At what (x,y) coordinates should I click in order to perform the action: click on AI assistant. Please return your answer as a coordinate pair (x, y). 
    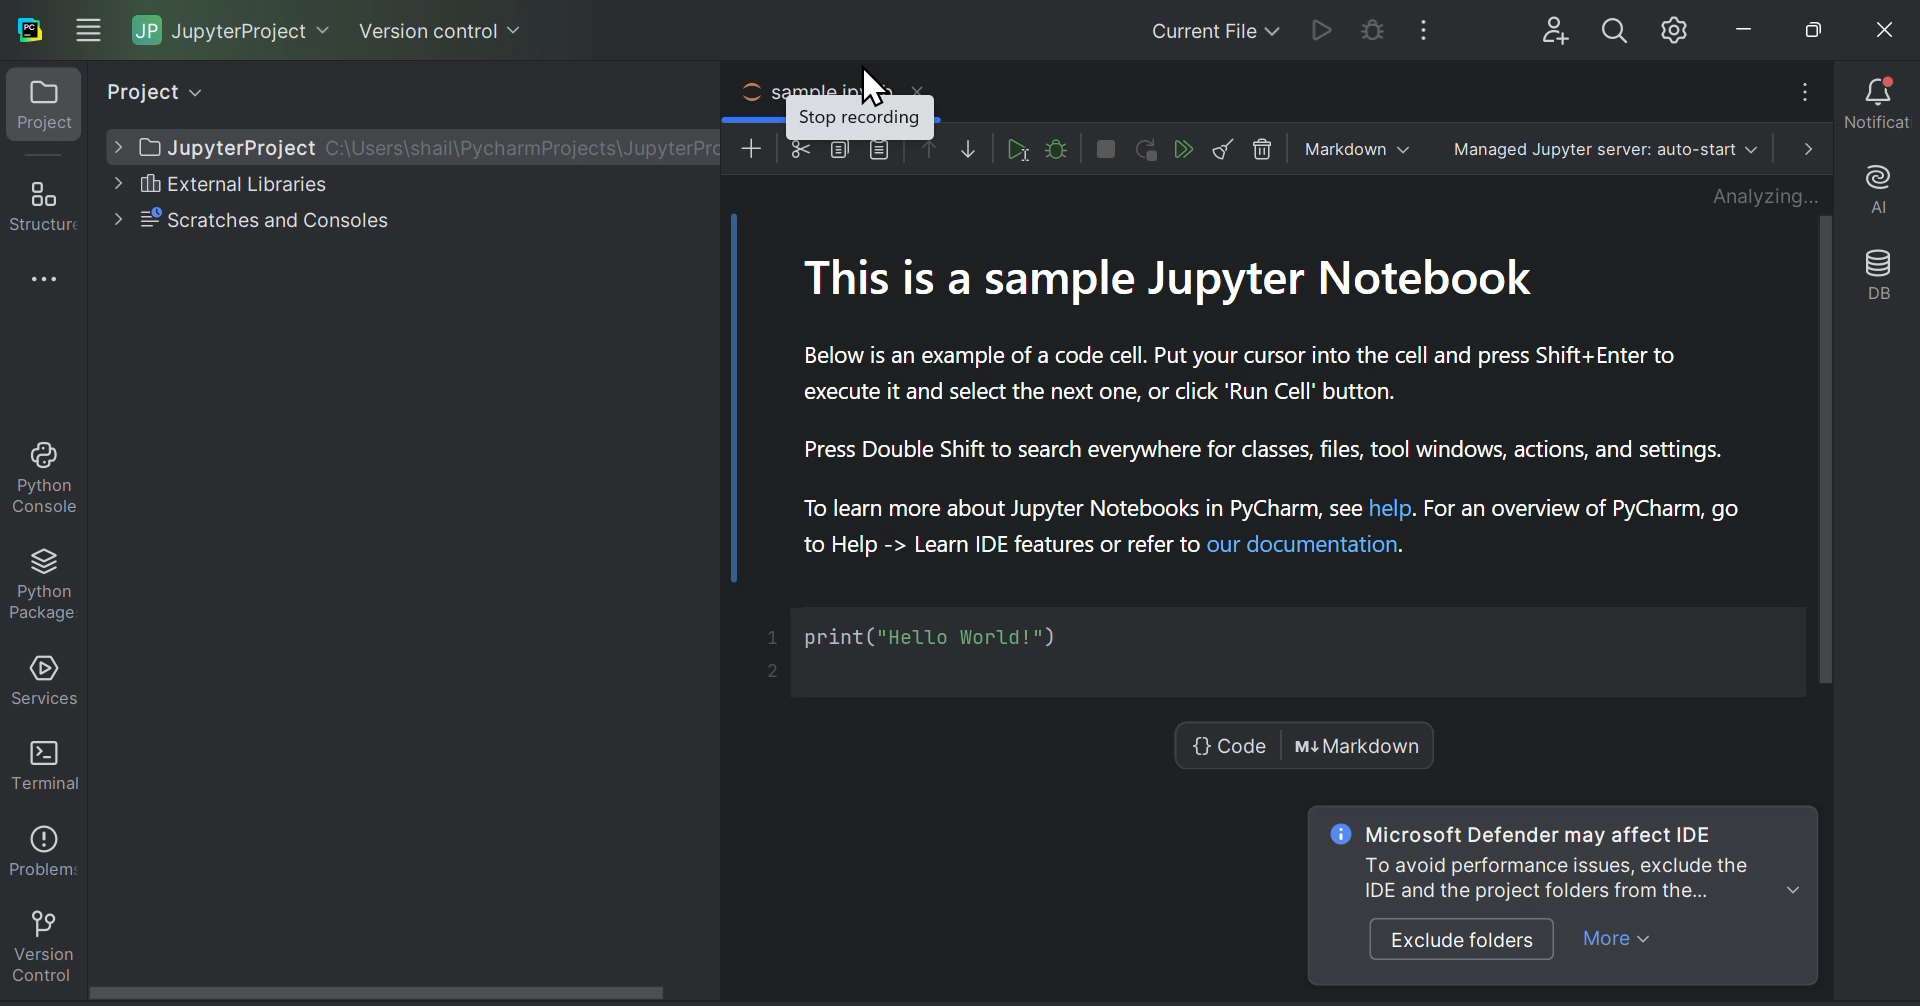
    Looking at the image, I should click on (1880, 187).